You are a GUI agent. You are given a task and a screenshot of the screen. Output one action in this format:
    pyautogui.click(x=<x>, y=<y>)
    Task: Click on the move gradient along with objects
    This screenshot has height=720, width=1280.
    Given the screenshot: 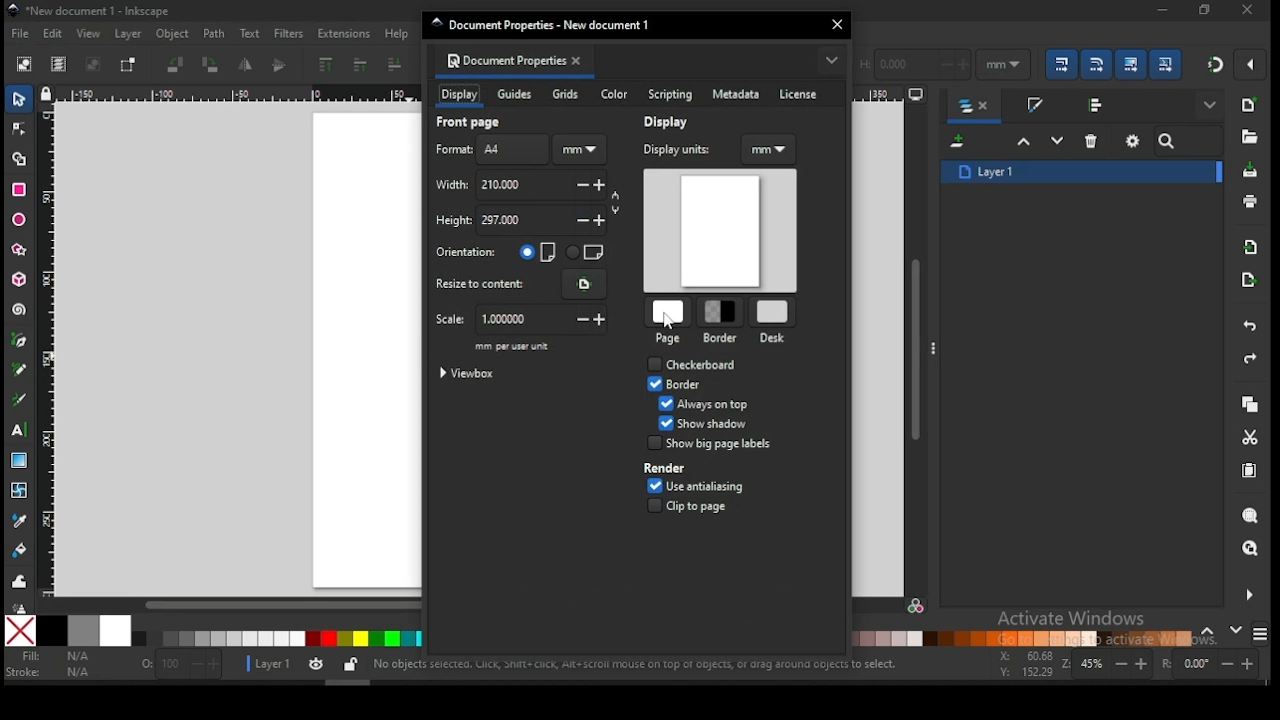 What is the action you would take?
    pyautogui.click(x=1131, y=64)
    